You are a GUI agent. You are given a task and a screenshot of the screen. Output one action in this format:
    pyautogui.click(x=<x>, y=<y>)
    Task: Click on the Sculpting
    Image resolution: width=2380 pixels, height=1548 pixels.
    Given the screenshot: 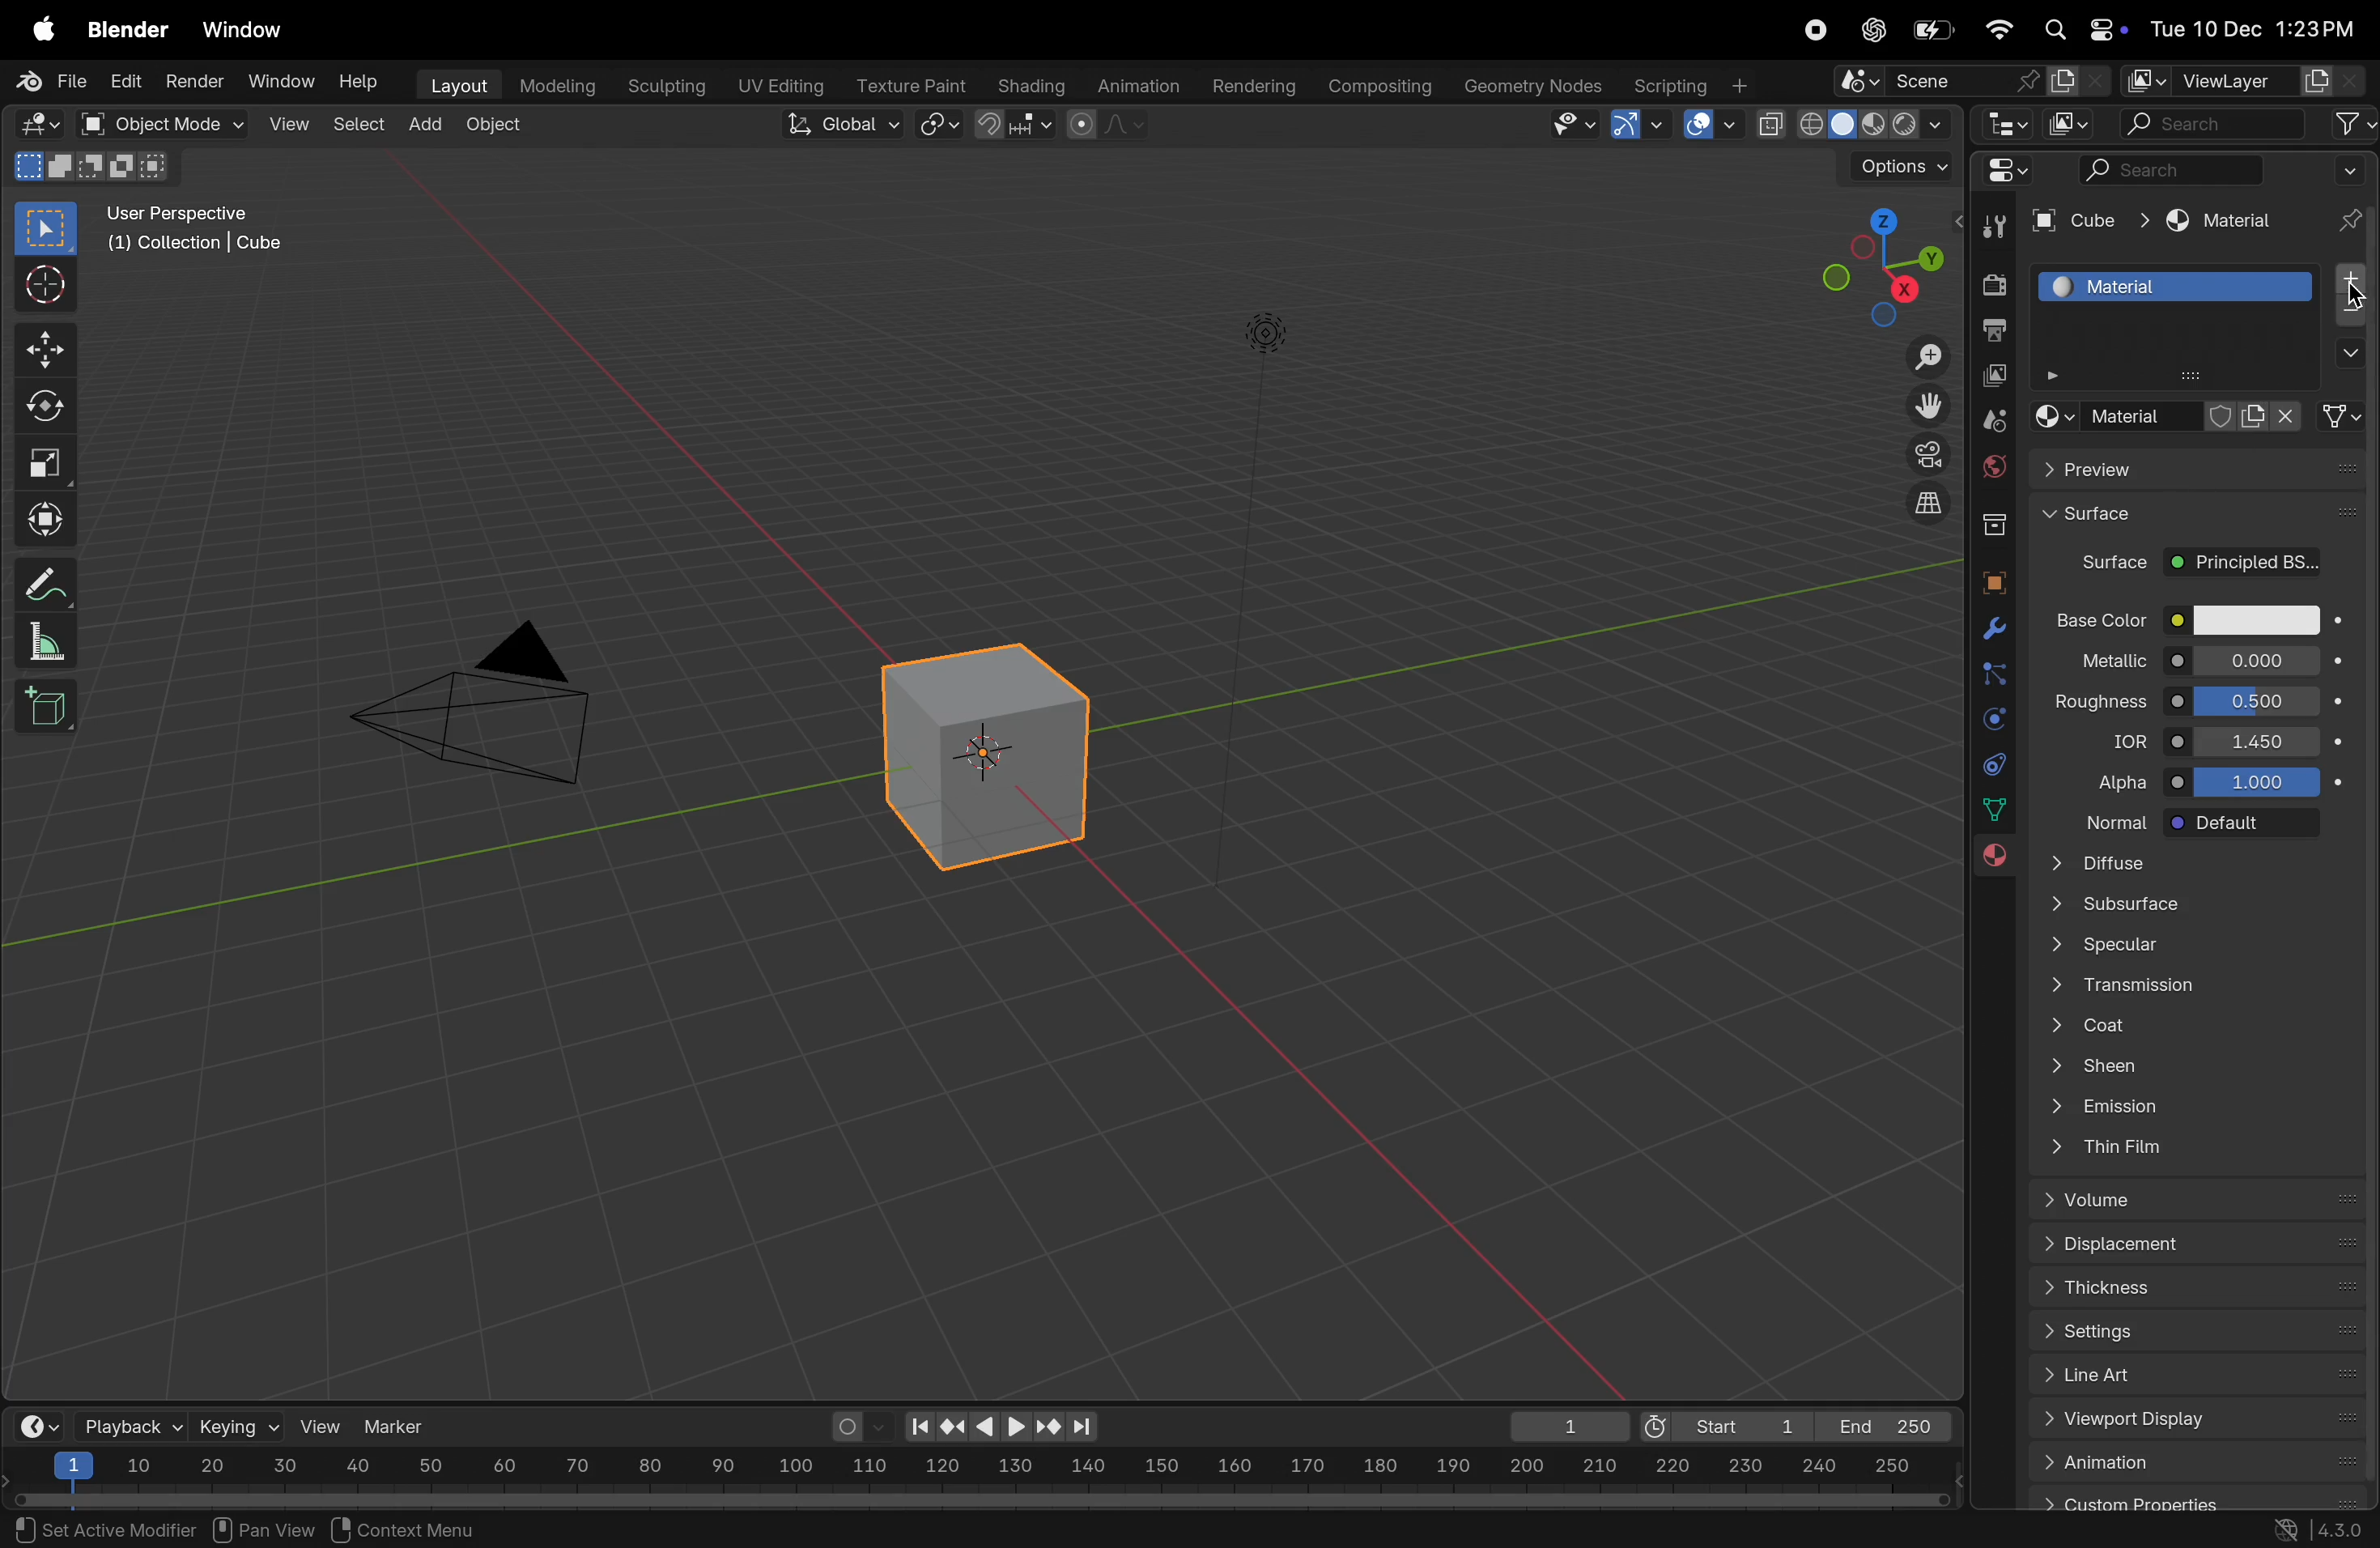 What is the action you would take?
    pyautogui.click(x=658, y=81)
    